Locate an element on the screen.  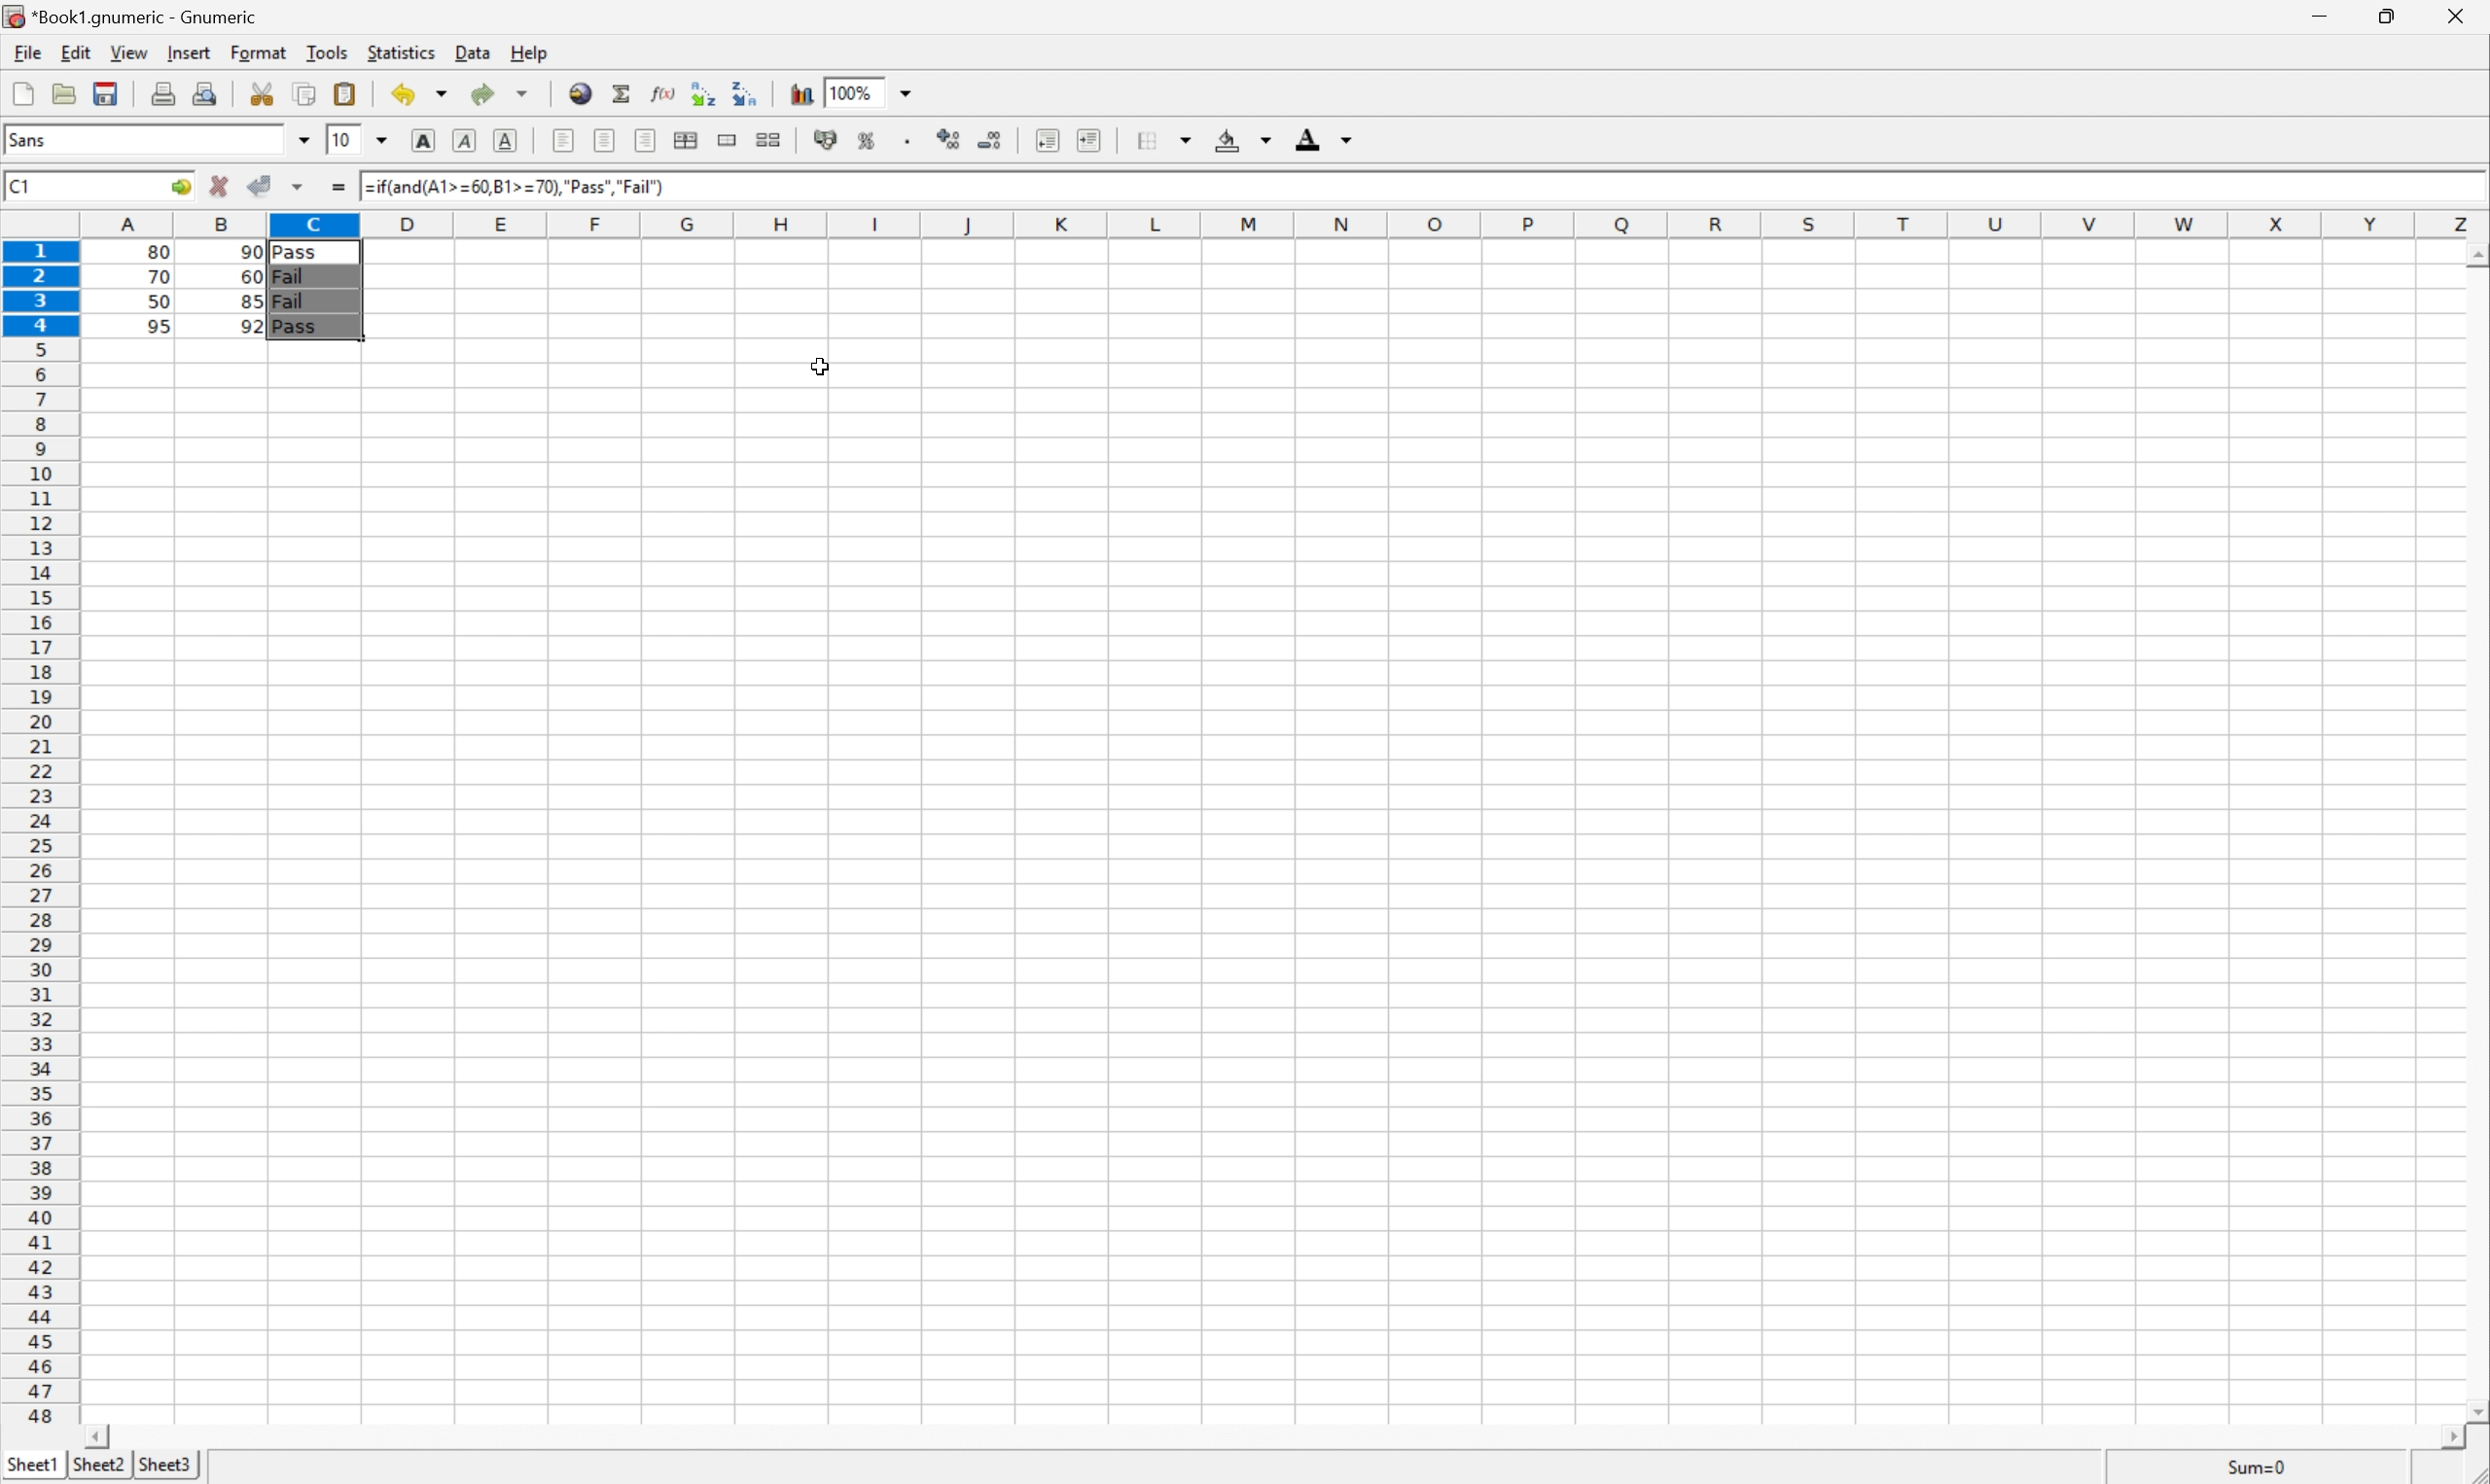
Pass is located at coordinates (308, 326).